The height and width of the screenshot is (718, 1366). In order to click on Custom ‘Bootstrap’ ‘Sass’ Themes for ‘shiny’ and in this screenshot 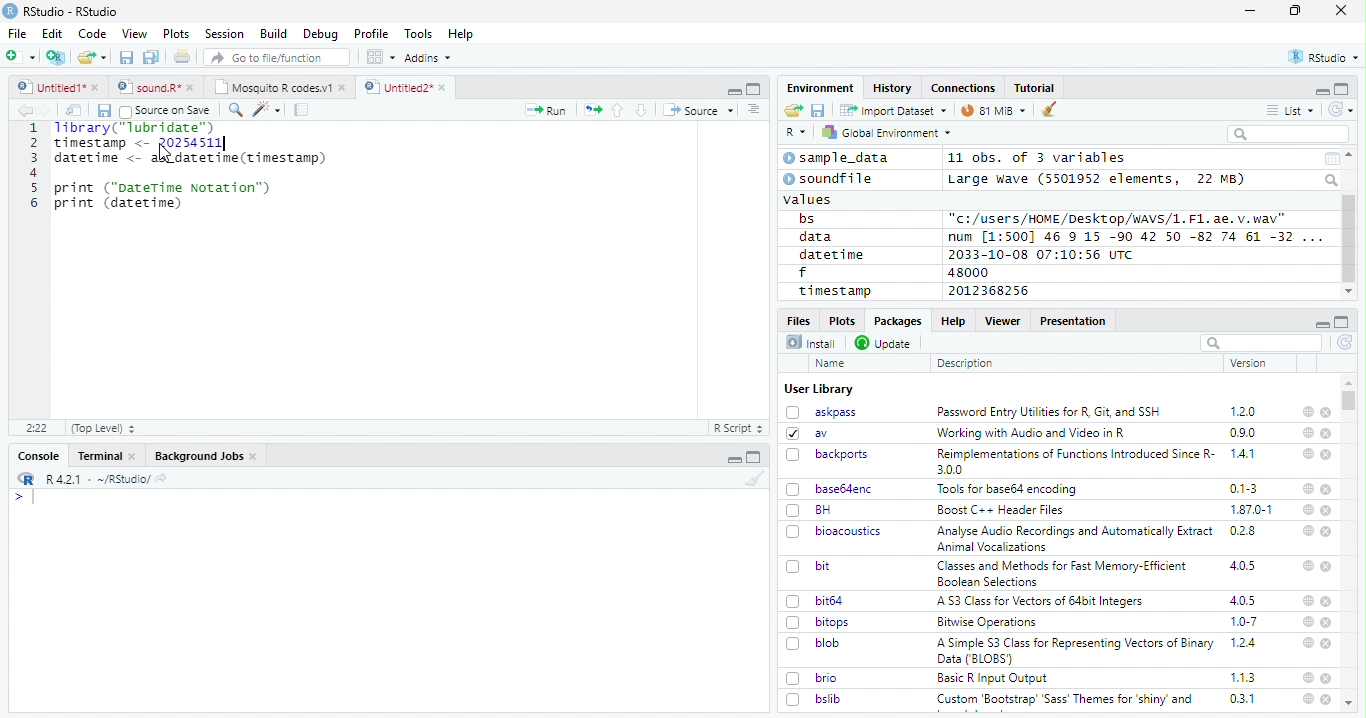, I will do `click(1065, 702)`.